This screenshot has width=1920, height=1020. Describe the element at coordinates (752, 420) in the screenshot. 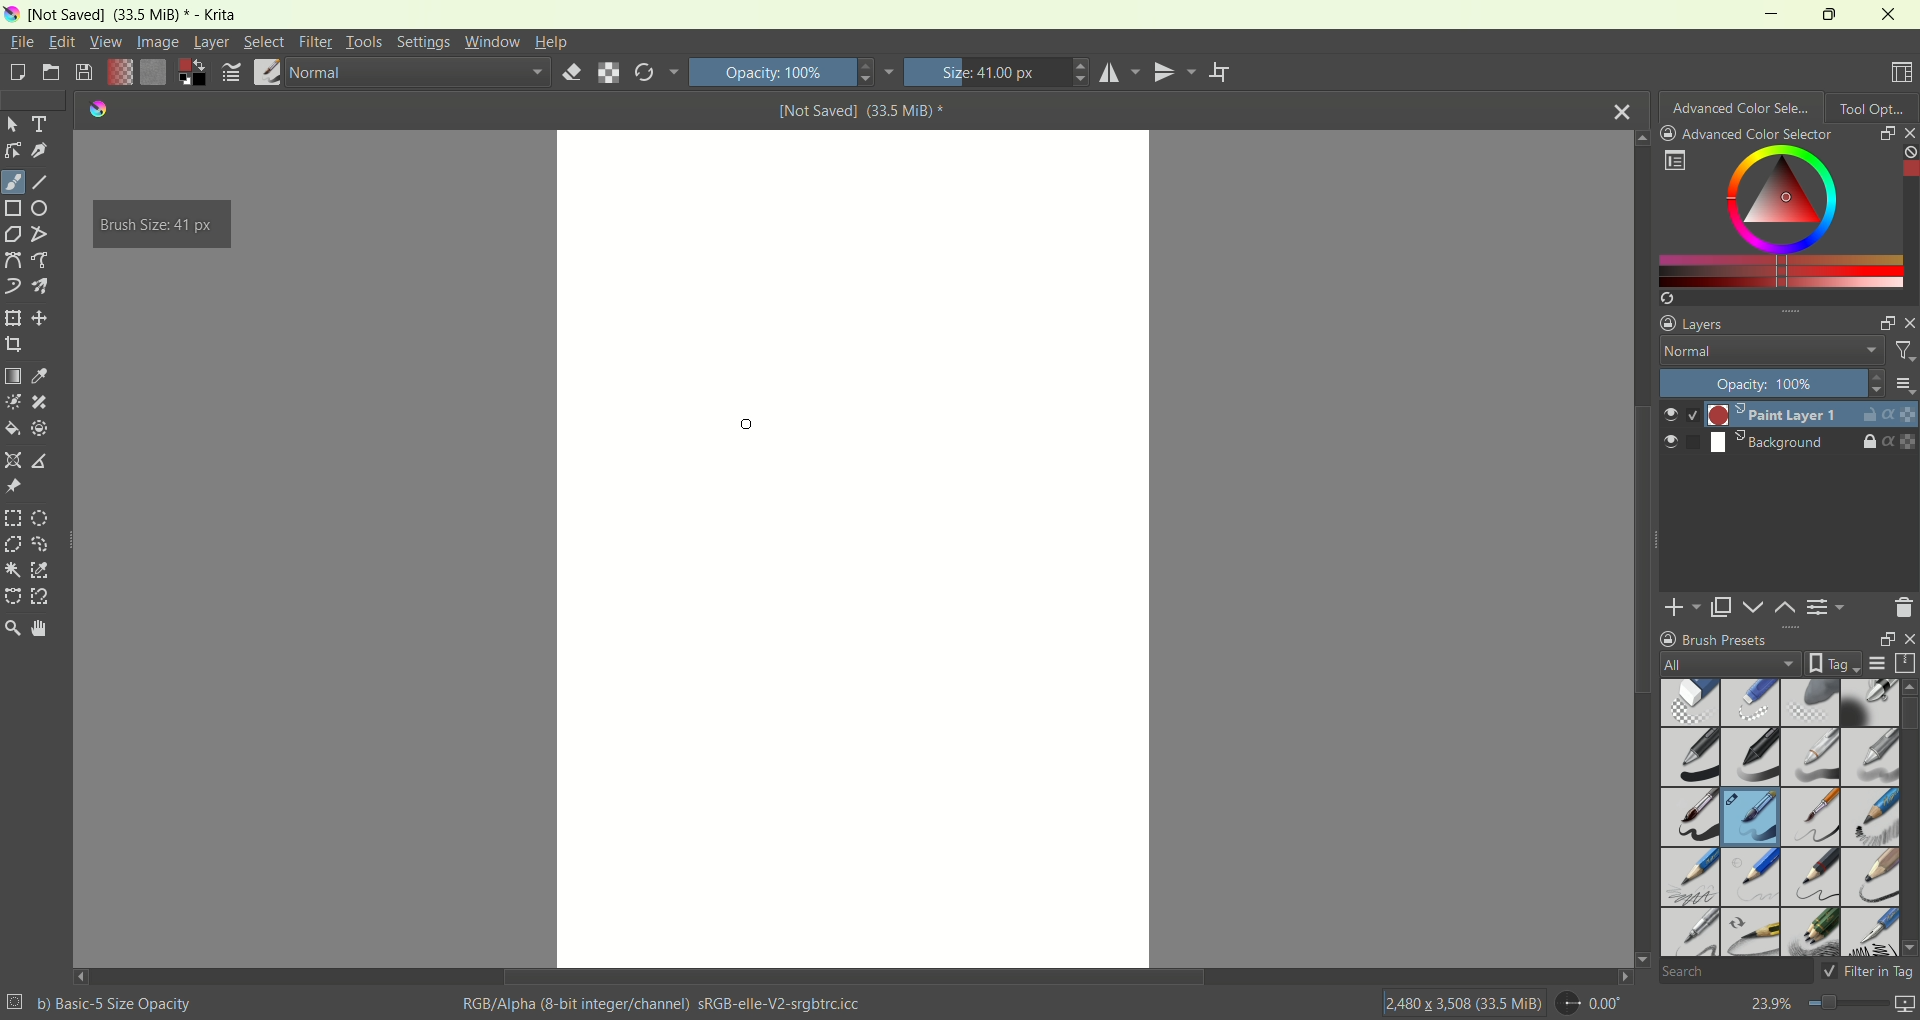

I see `cursor/brush` at that location.